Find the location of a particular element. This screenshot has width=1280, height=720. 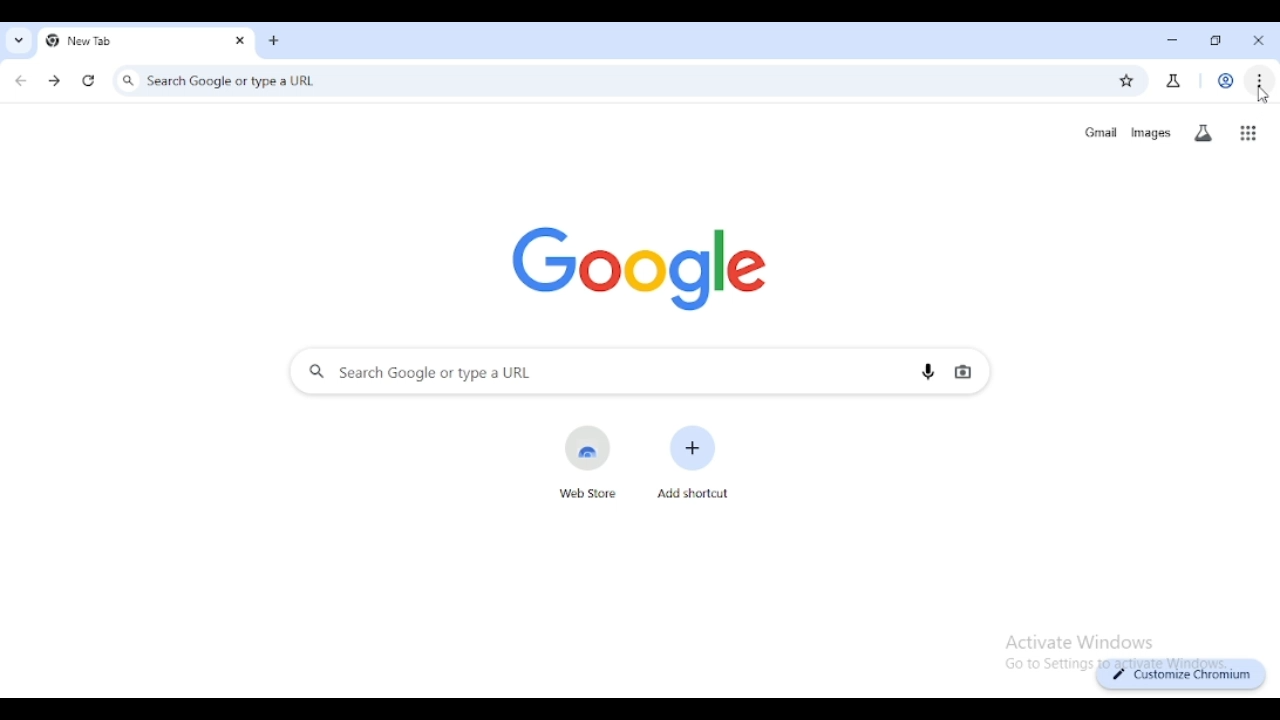

click to go back is located at coordinates (21, 81).